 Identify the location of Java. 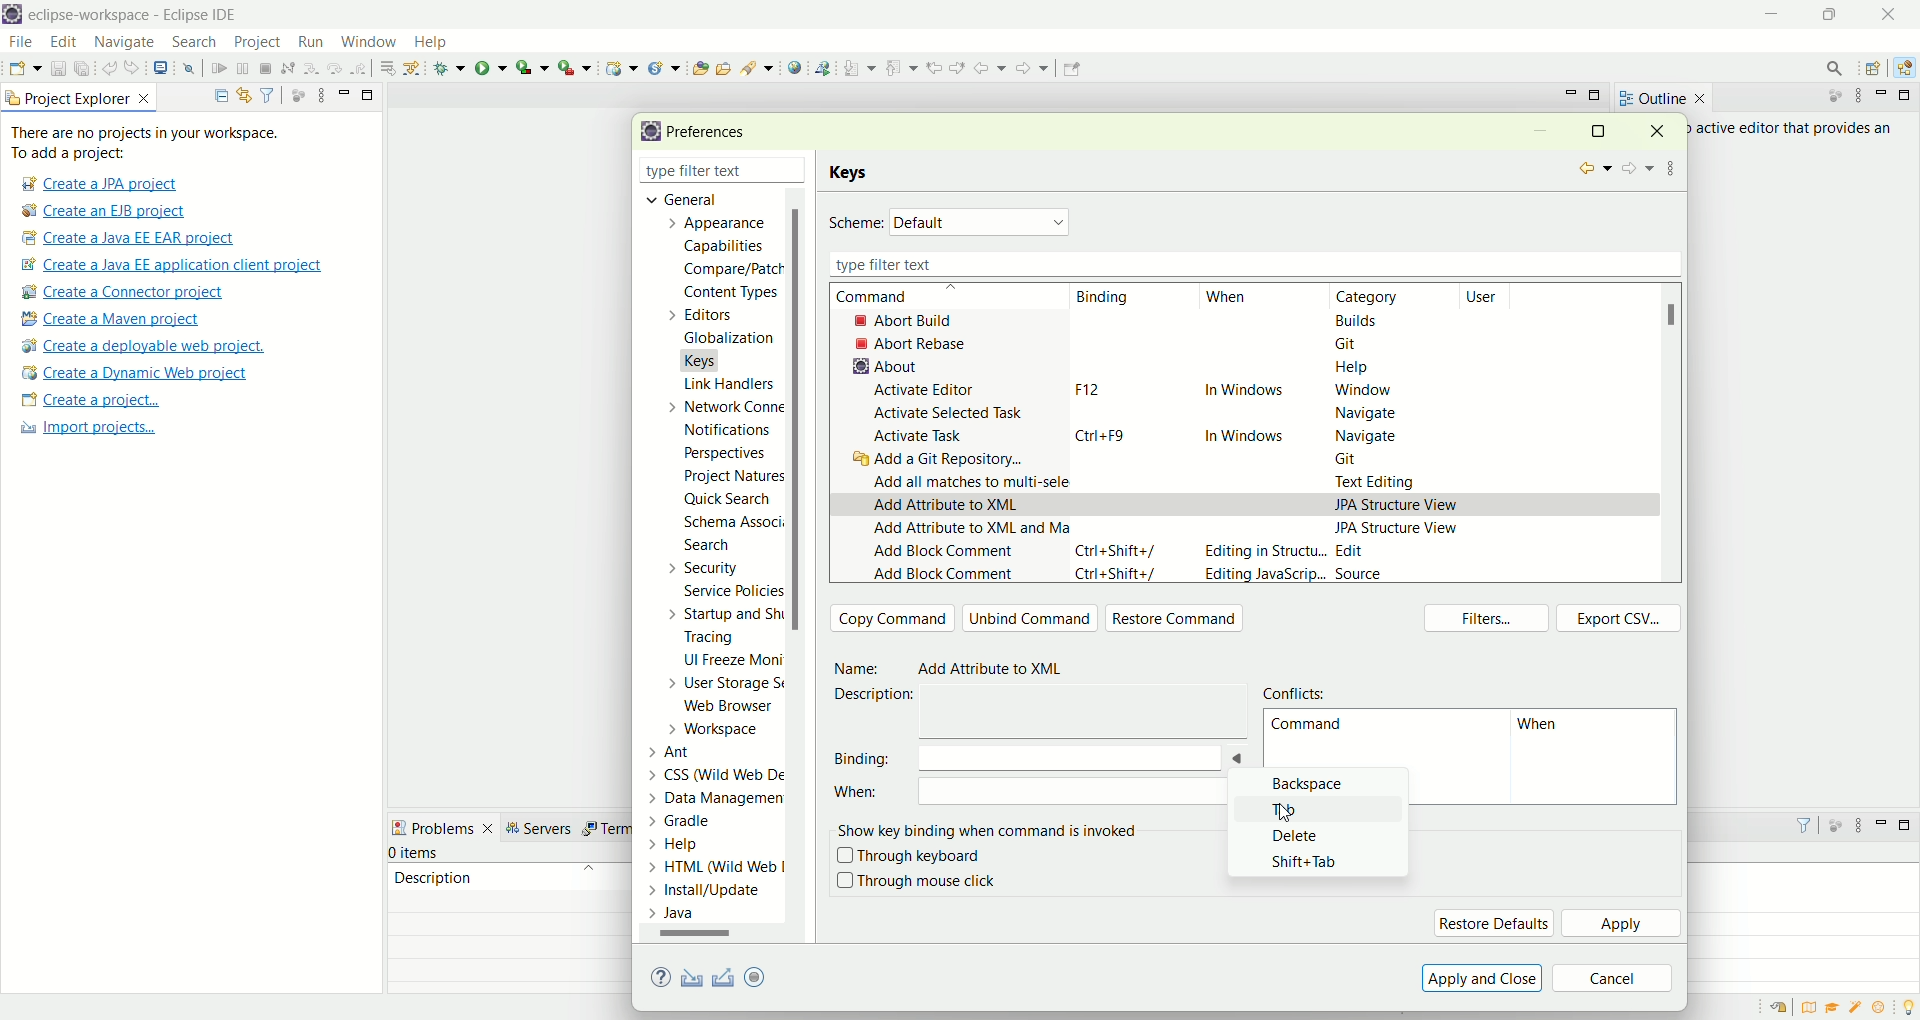
(677, 913).